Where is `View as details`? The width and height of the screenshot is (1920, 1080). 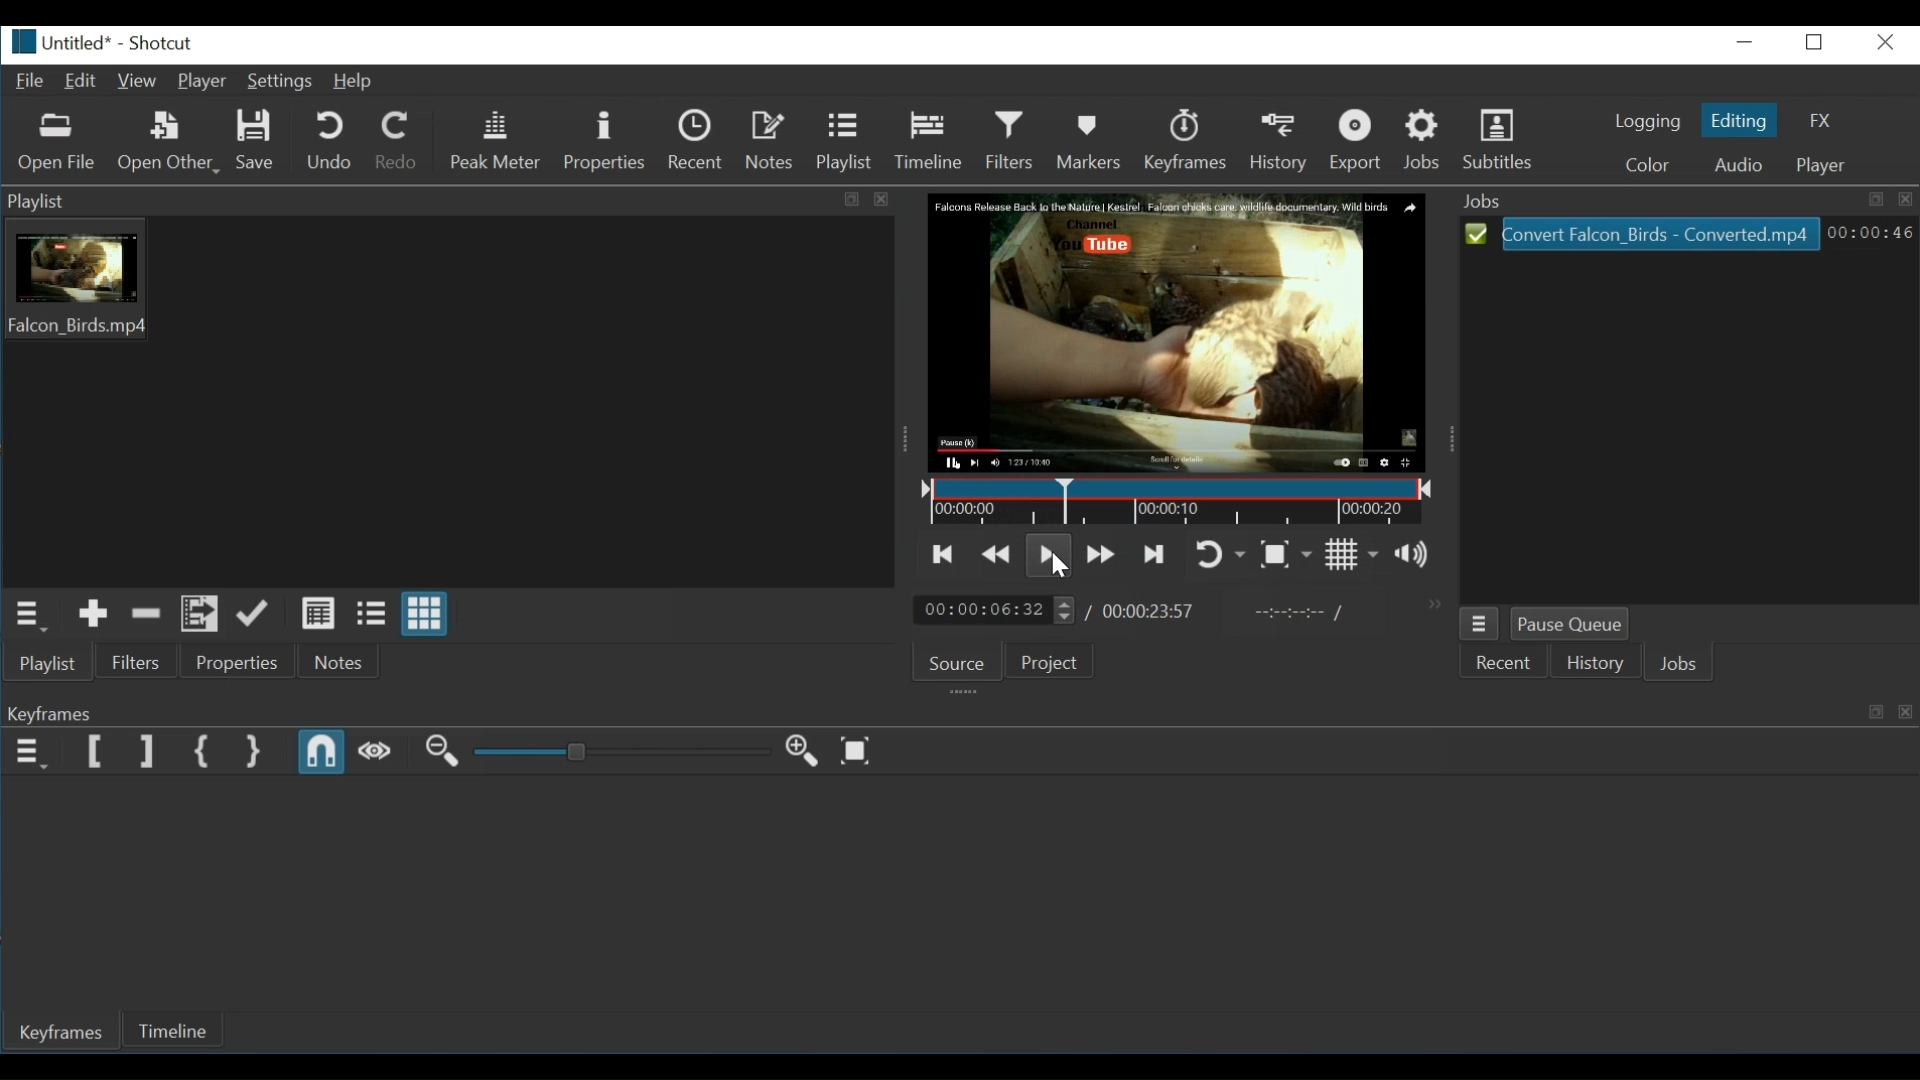 View as details is located at coordinates (317, 613).